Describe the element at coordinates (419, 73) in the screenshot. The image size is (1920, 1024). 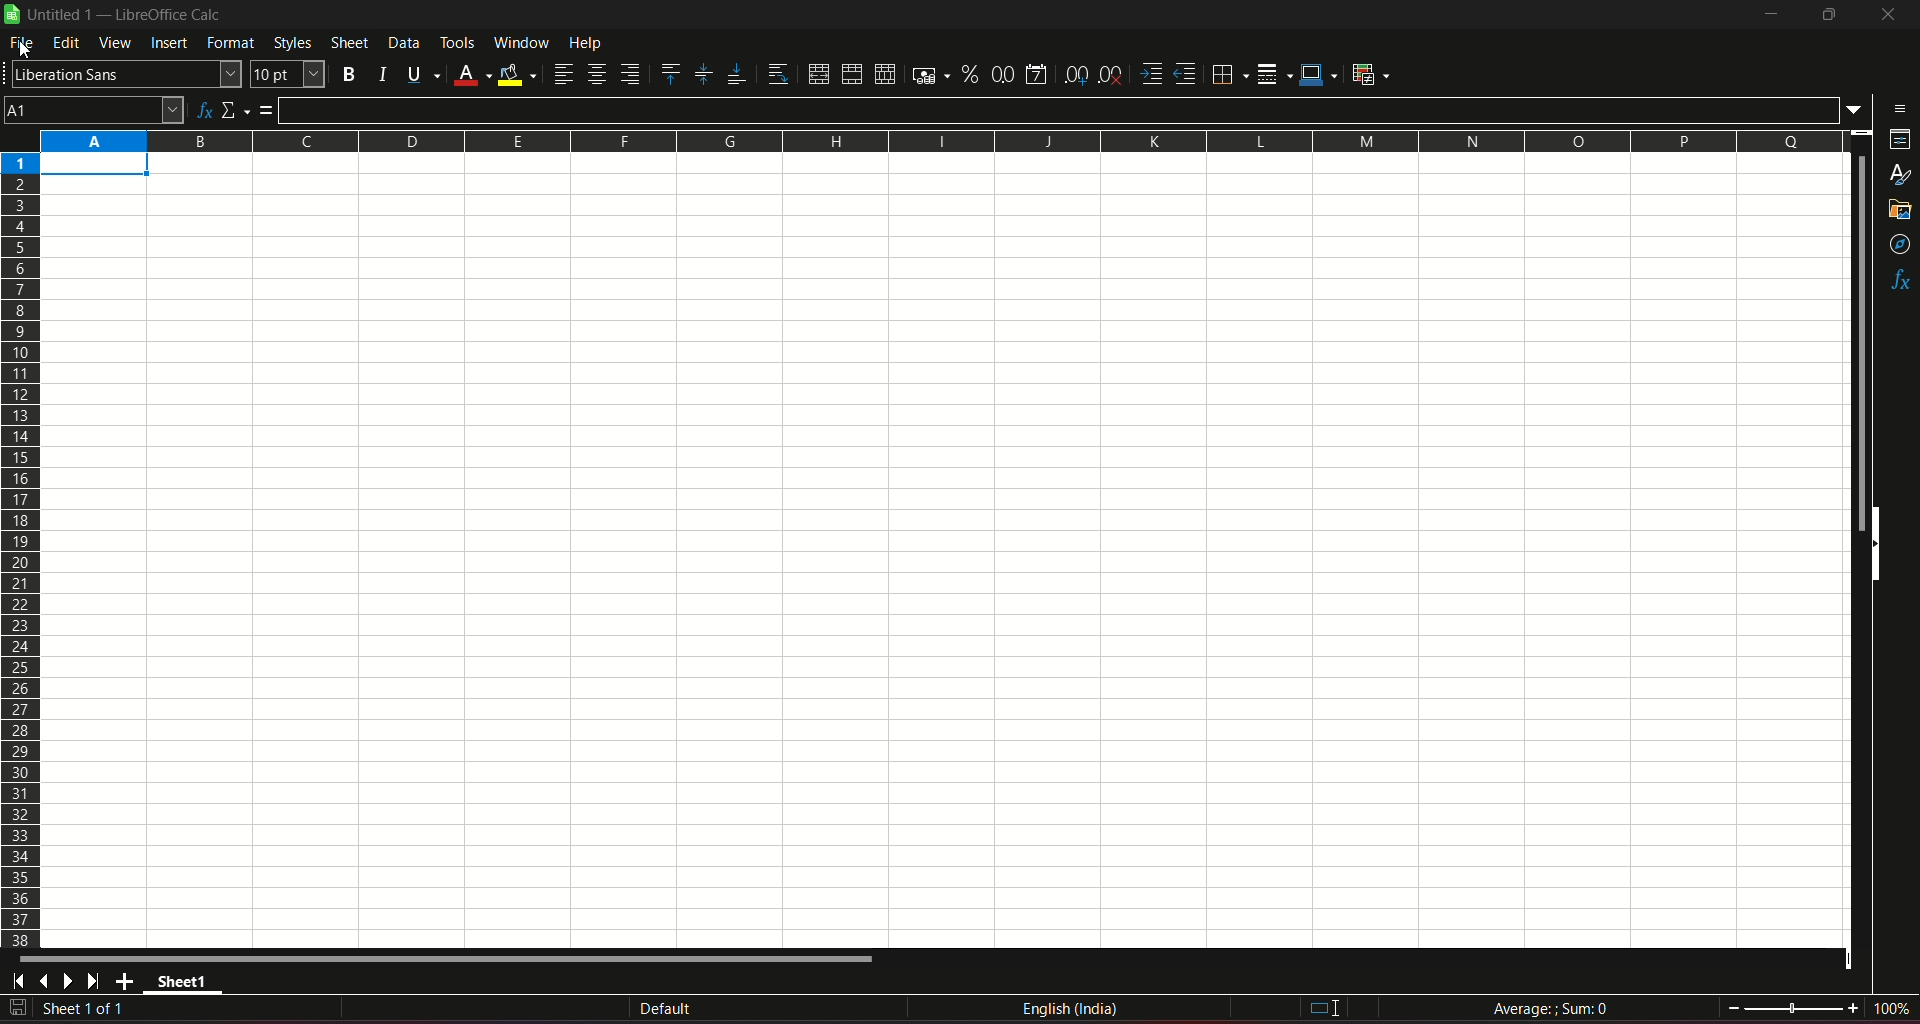
I see `underline` at that location.